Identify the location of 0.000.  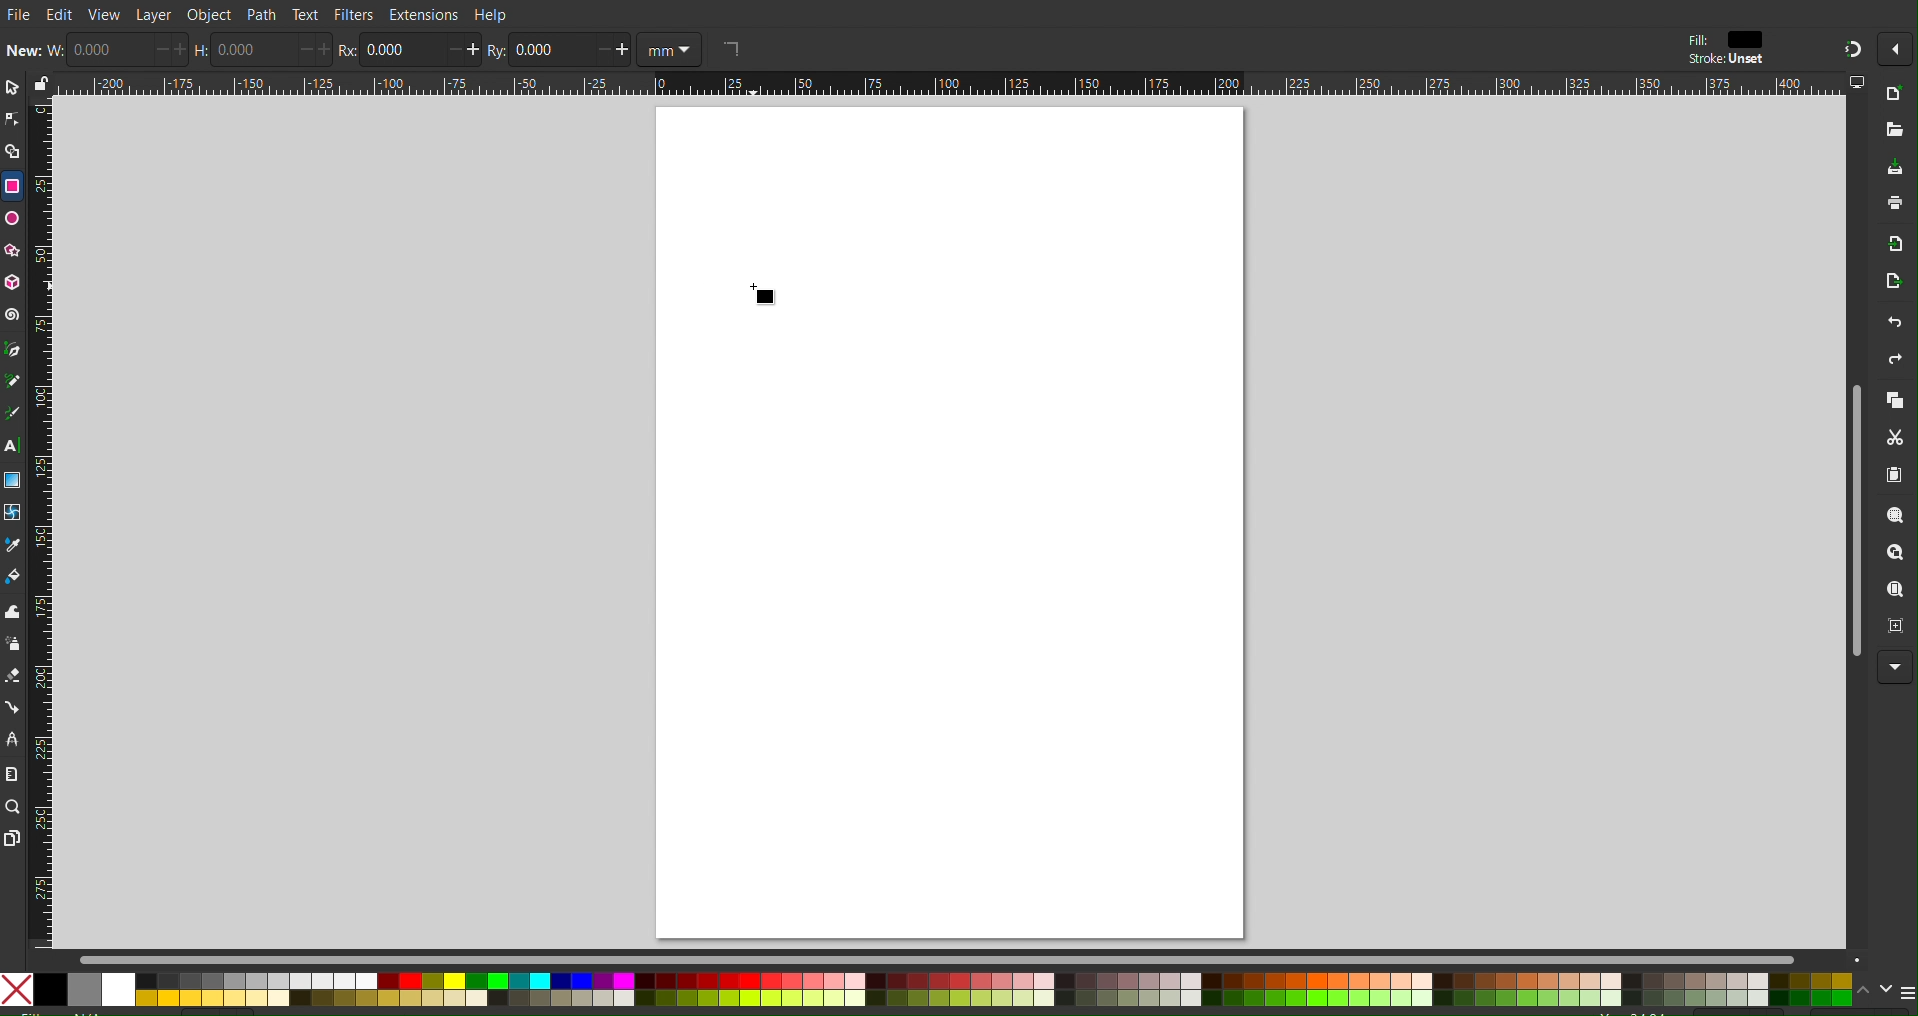
(401, 52).